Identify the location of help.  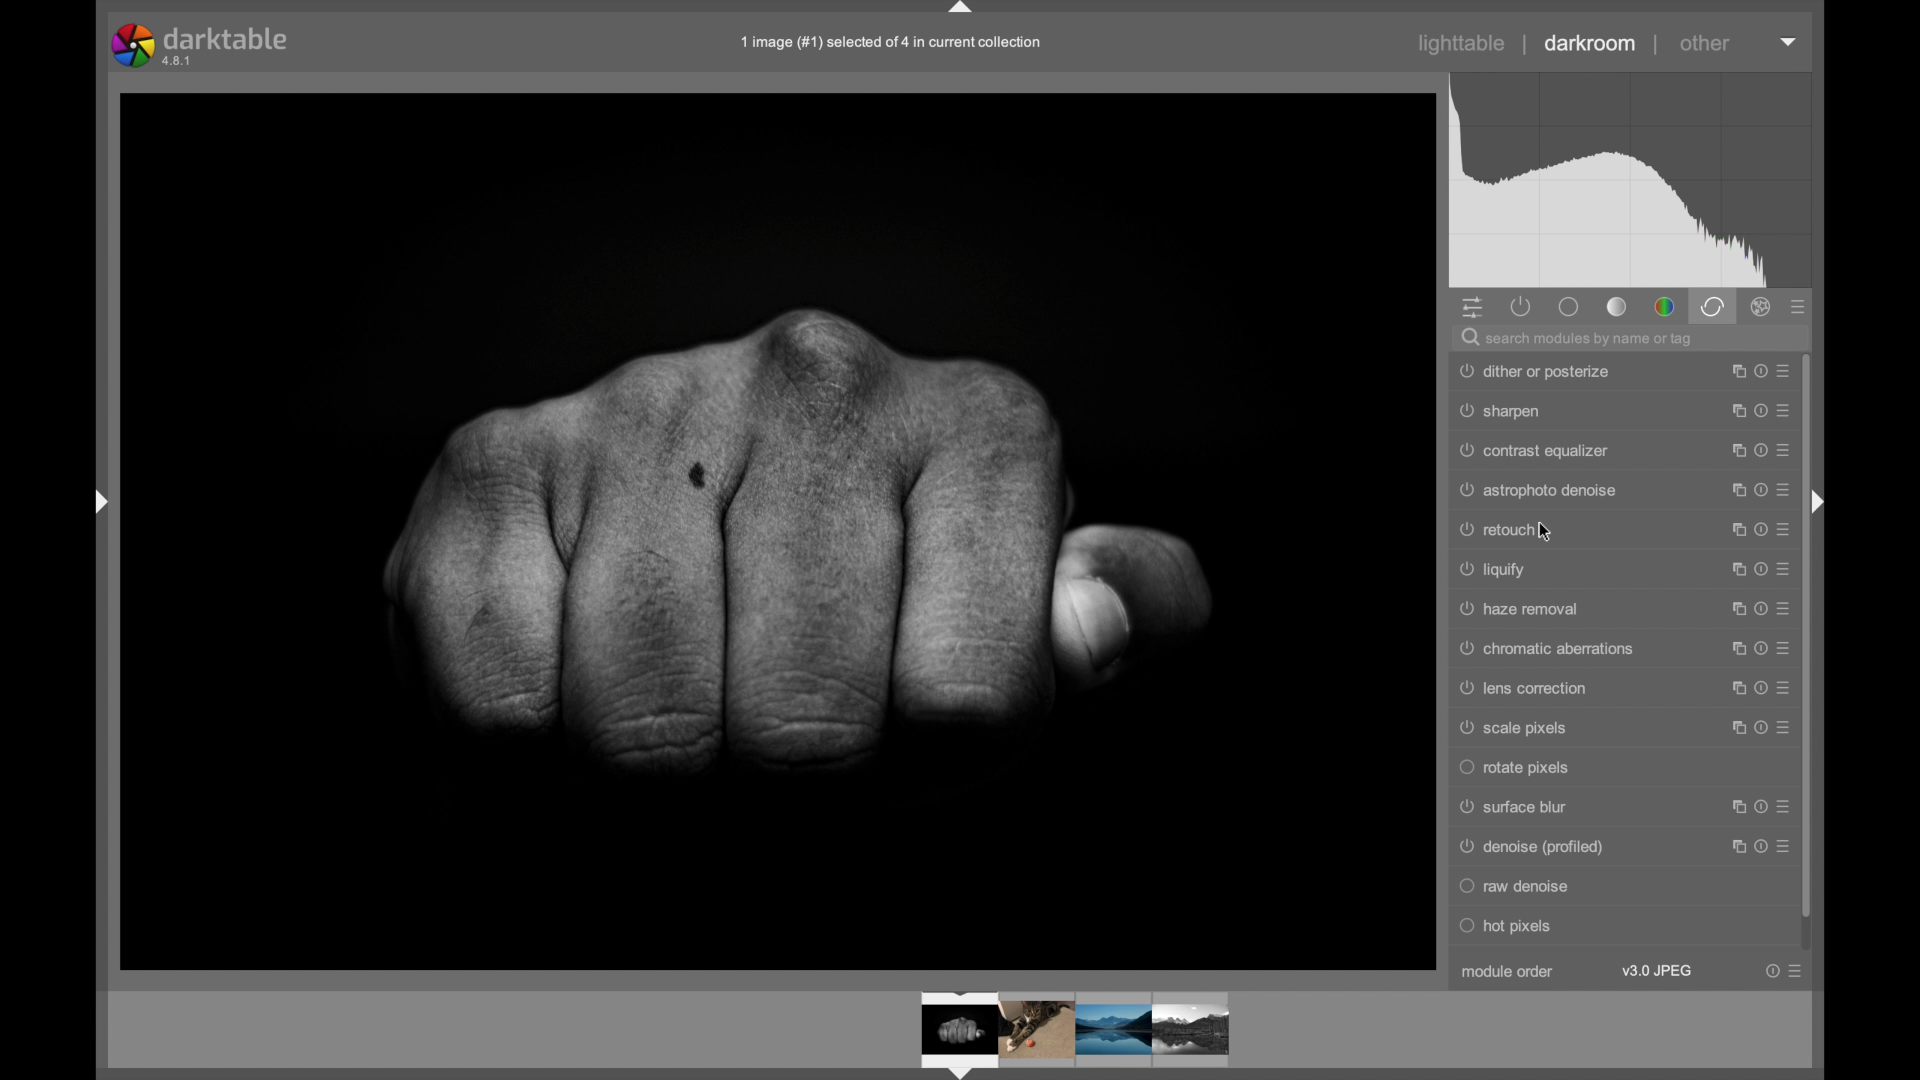
(1756, 609).